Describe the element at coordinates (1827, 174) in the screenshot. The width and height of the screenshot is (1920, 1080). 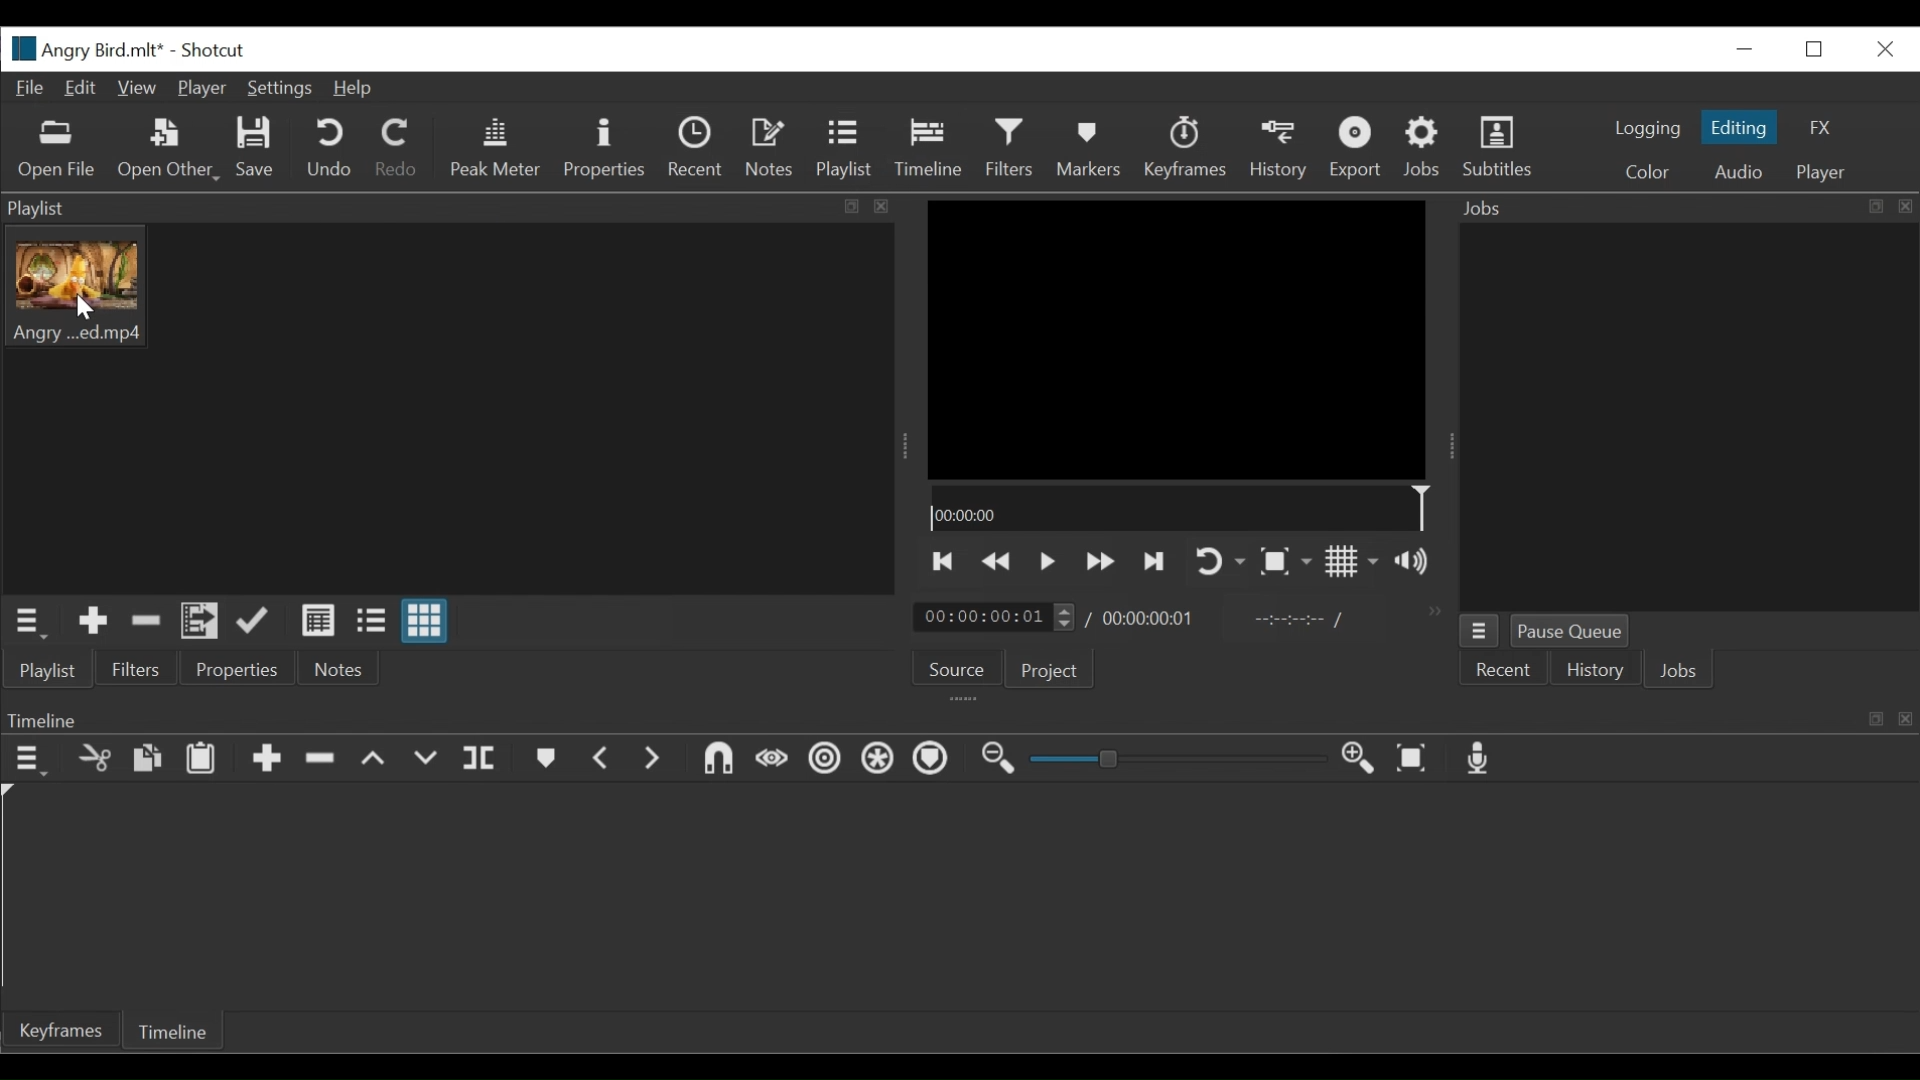
I see `Player` at that location.